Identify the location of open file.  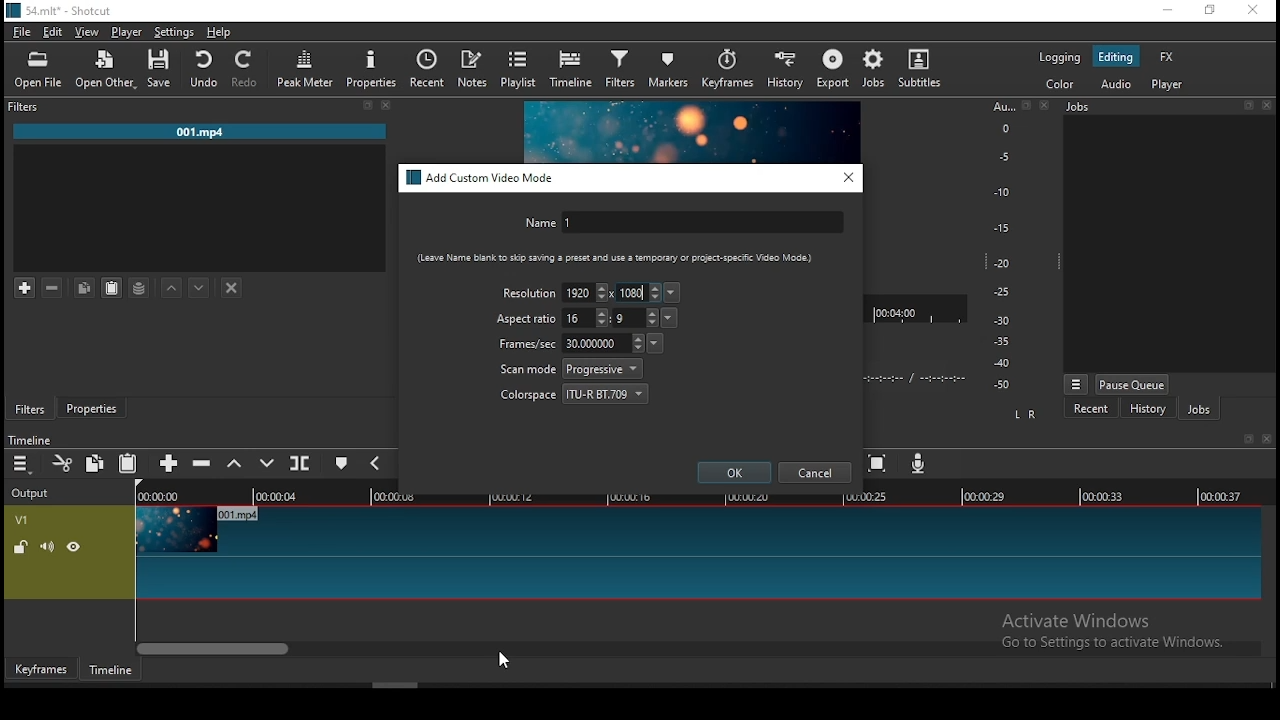
(38, 71).